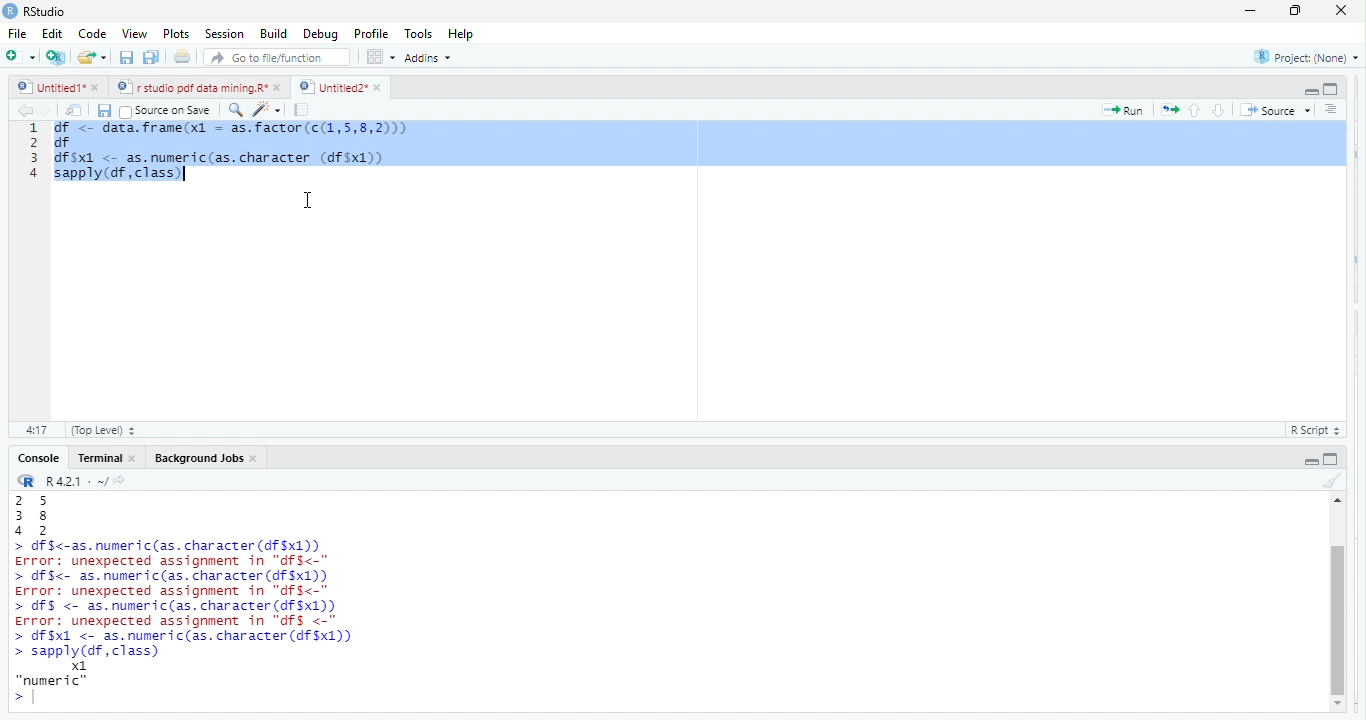 This screenshot has width=1366, height=720. What do you see at coordinates (224, 35) in the screenshot?
I see `Session` at bounding box center [224, 35].